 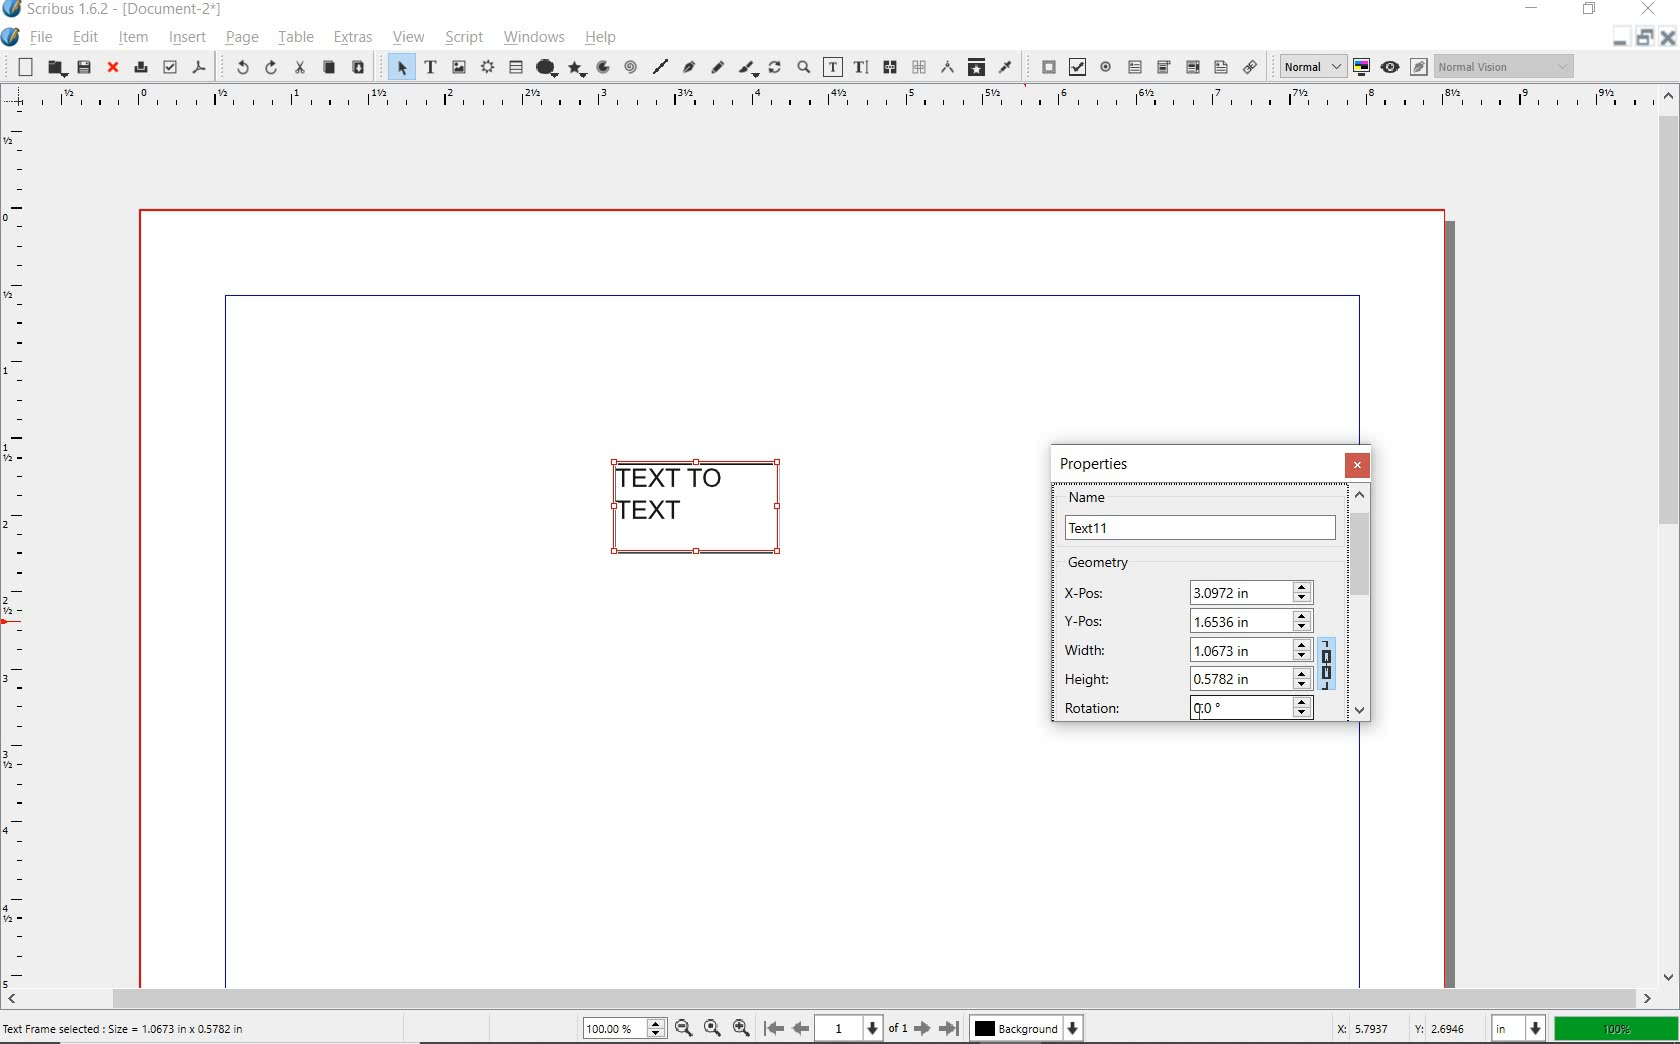 What do you see at coordinates (353, 37) in the screenshot?
I see `extras` at bounding box center [353, 37].